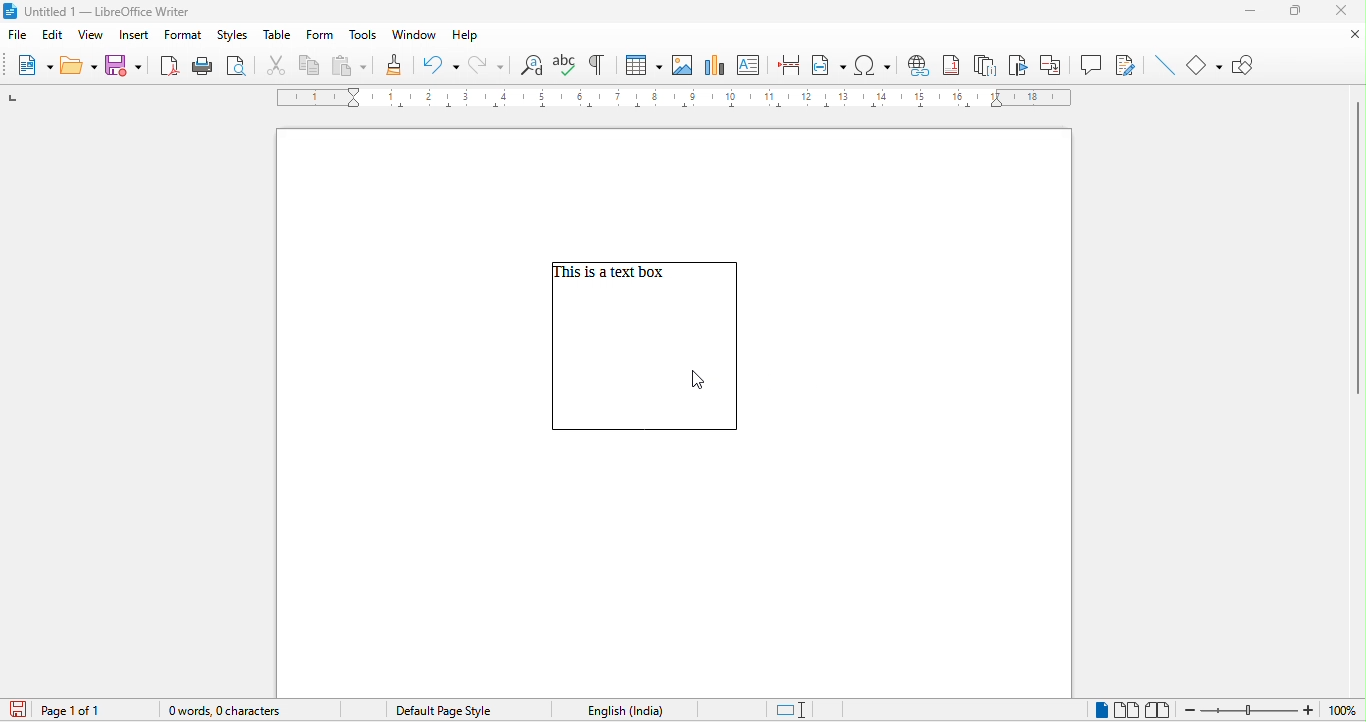 This screenshot has height=722, width=1366. What do you see at coordinates (600, 63) in the screenshot?
I see `toggle formatting marks` at bounding box center [600, 63].